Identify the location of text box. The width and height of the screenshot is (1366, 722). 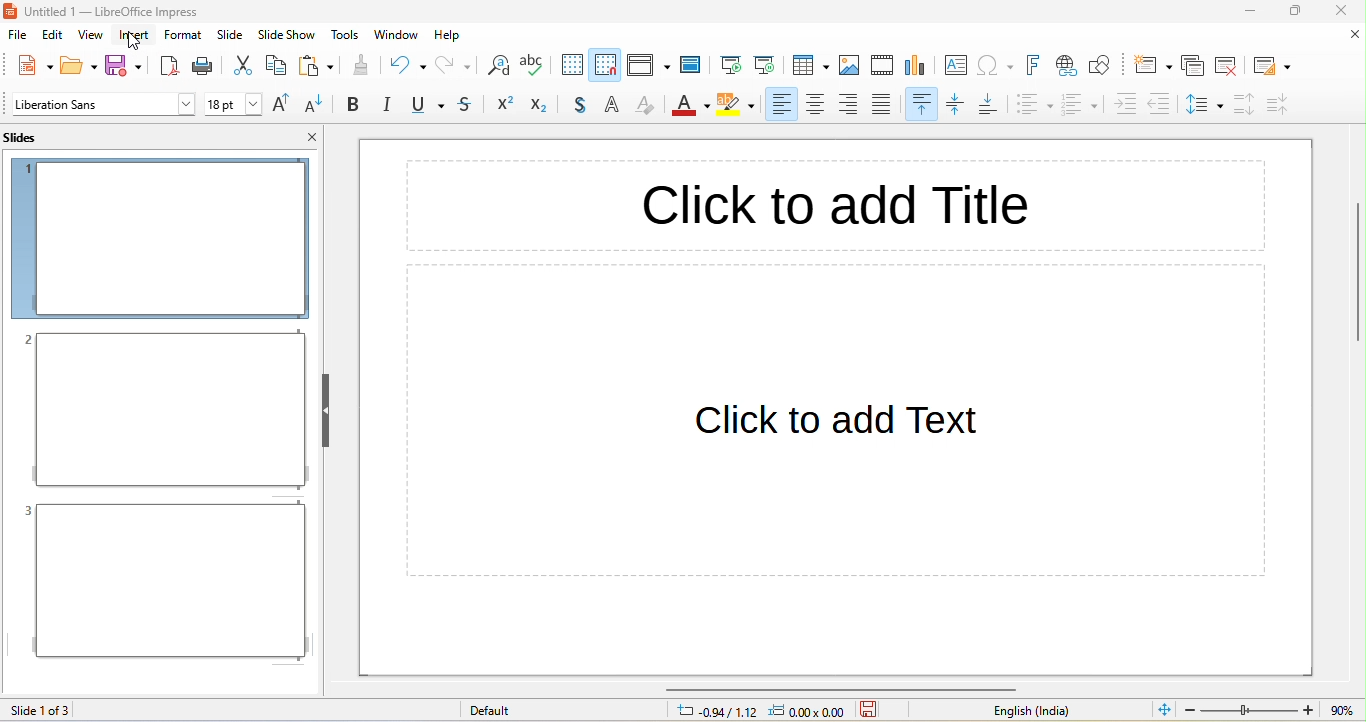
(955, 66).